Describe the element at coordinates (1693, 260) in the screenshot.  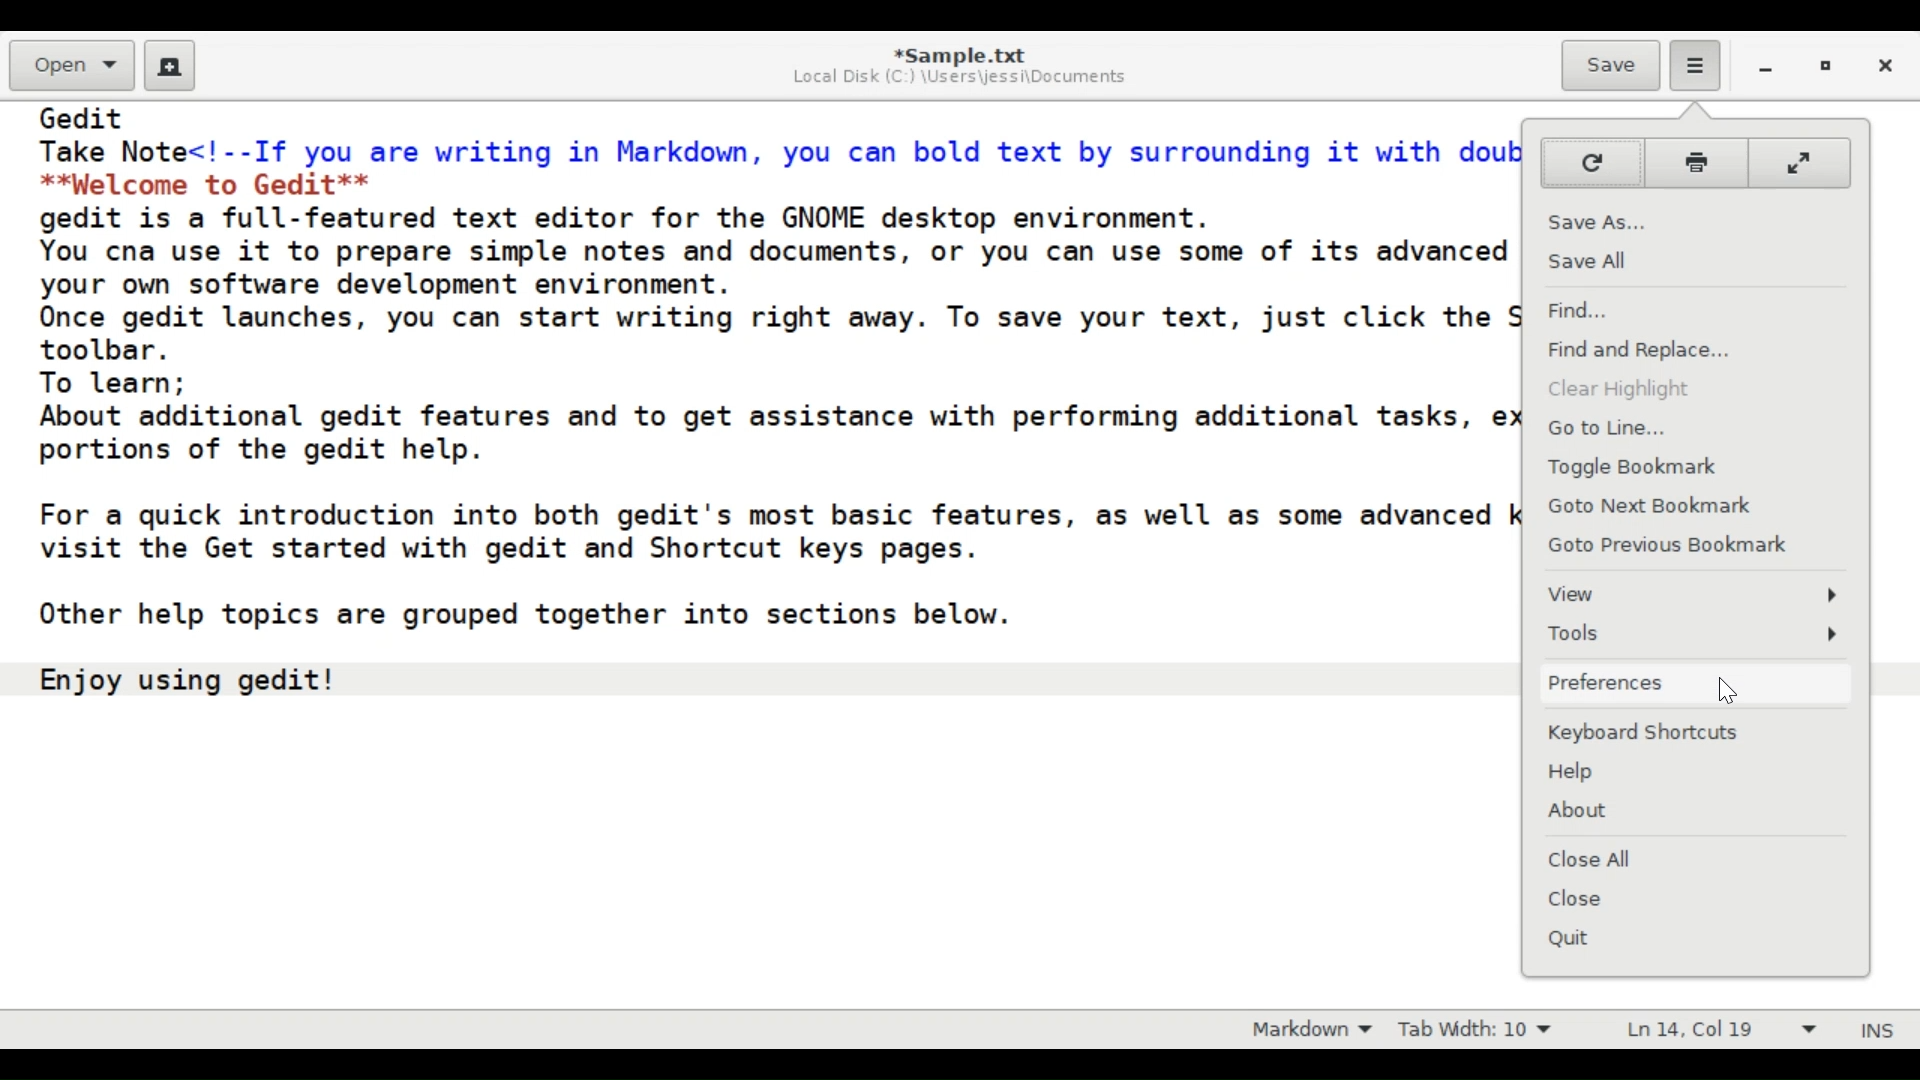
I see `Save All` at that location.